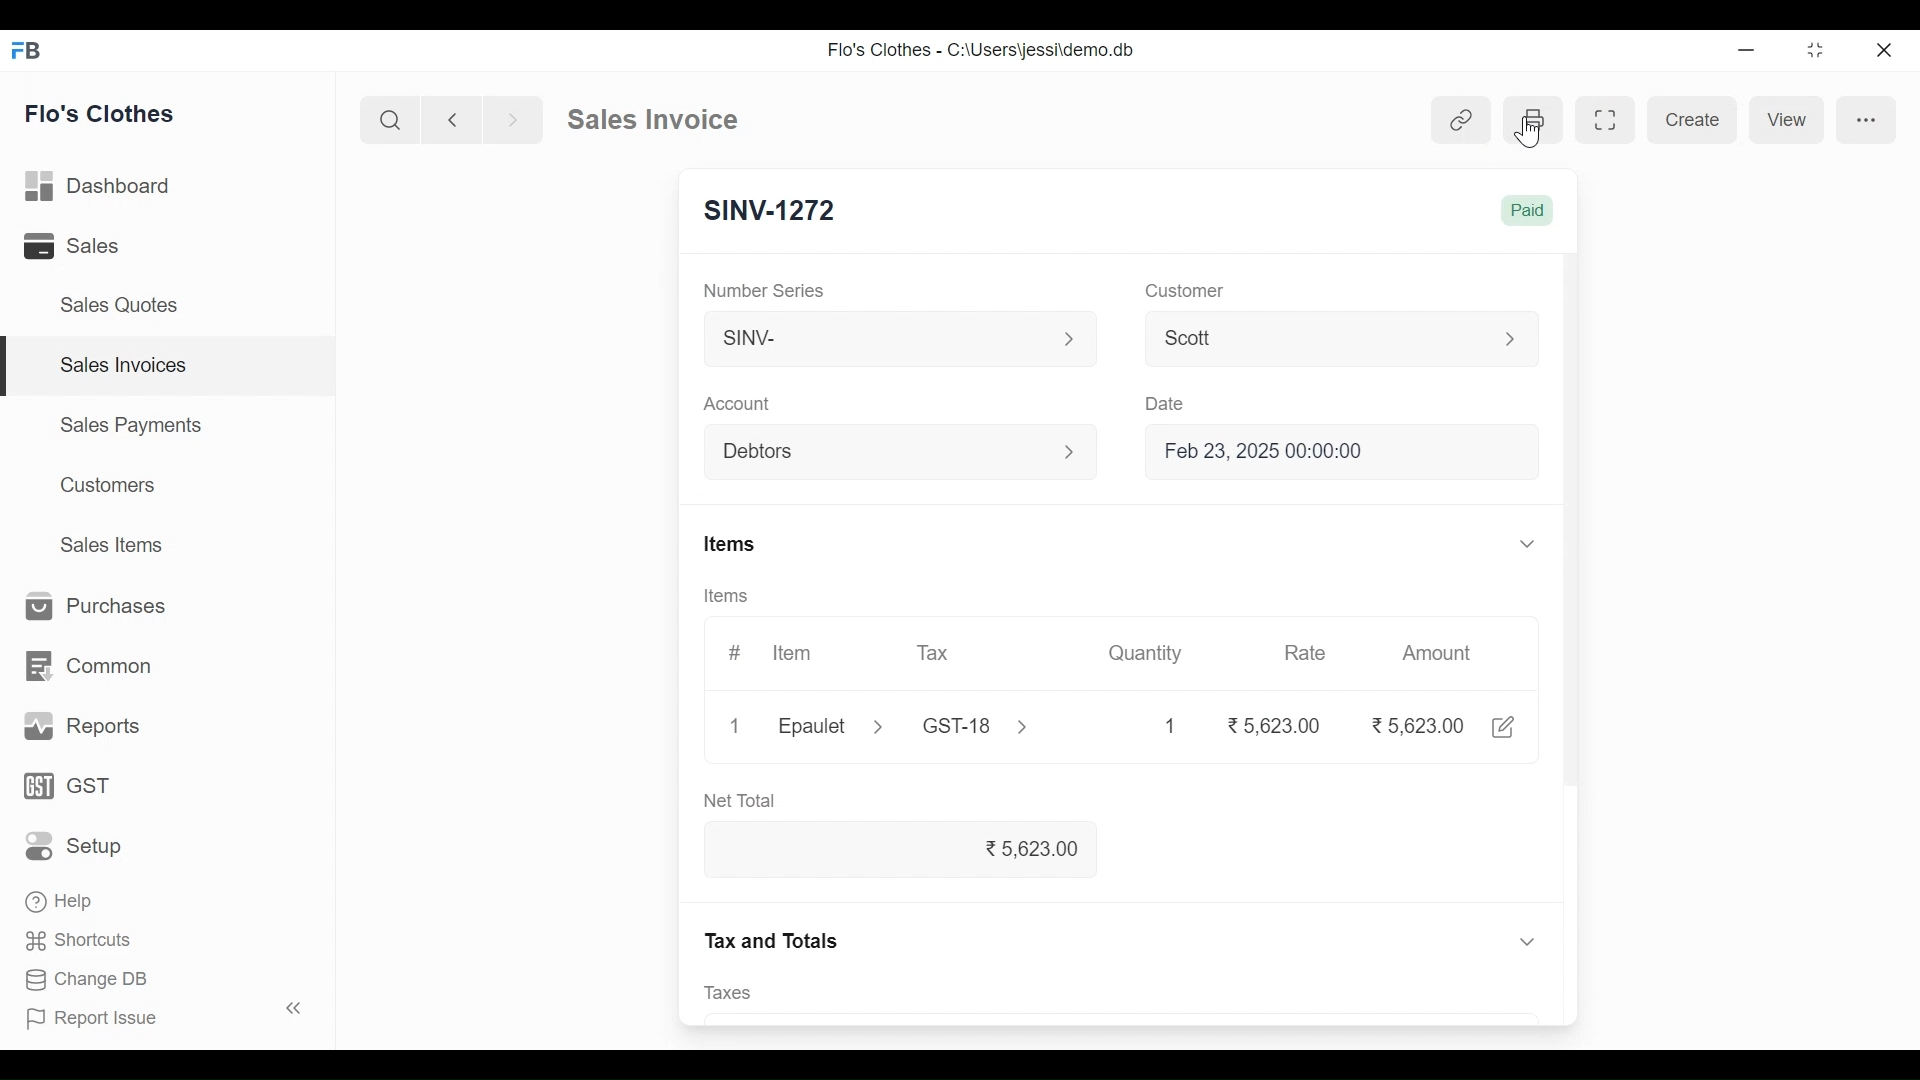 This screenshot has width=1920, height=1080. Describe the element at coordinates (81, 246) in the screenshot. I see `Sales` at that location.